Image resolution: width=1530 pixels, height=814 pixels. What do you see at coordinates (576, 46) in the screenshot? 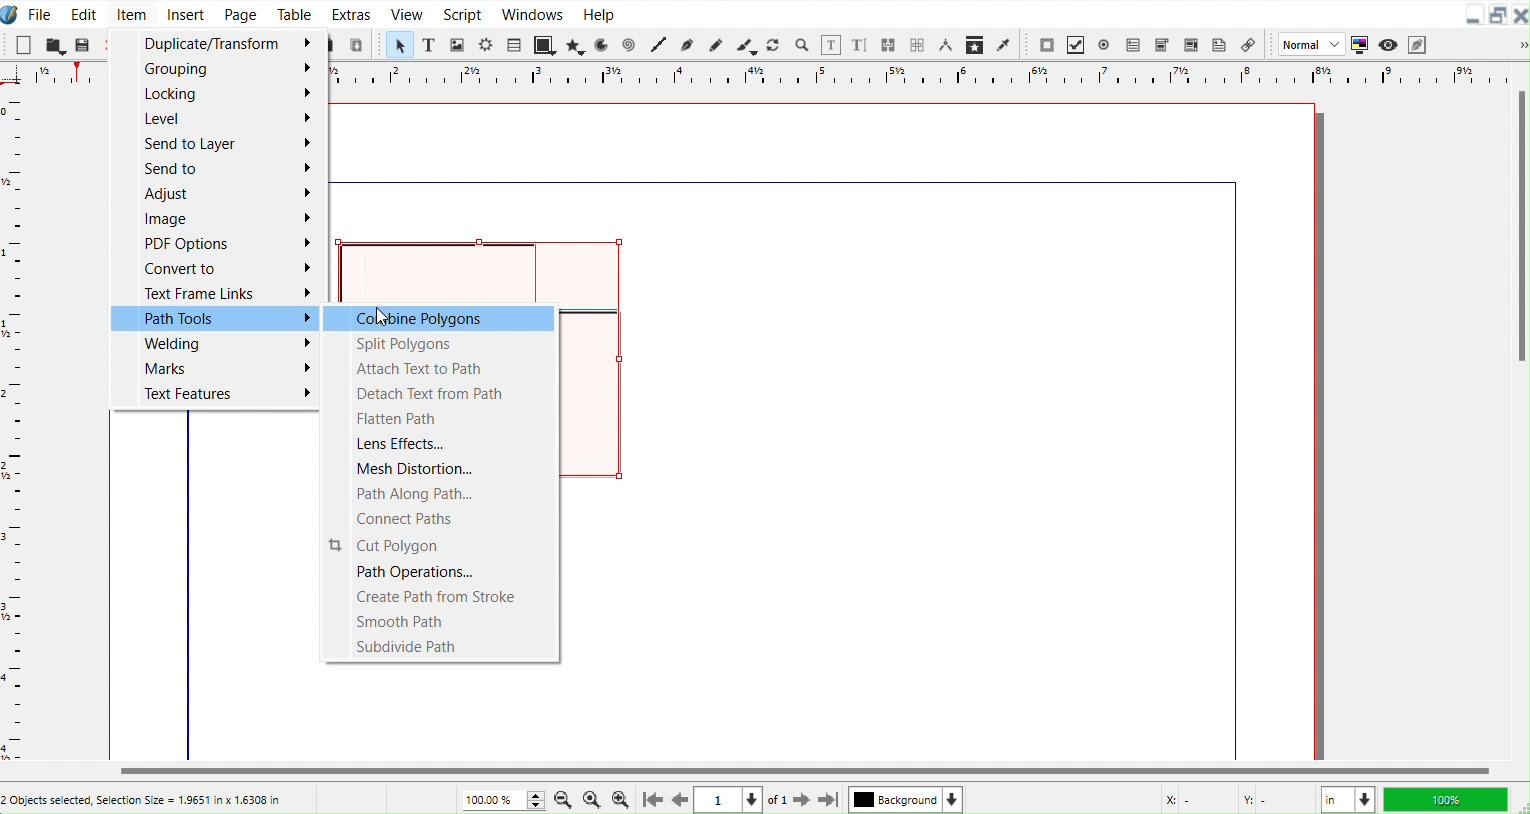
I see `Polygon` at bounding box center [576, 46].